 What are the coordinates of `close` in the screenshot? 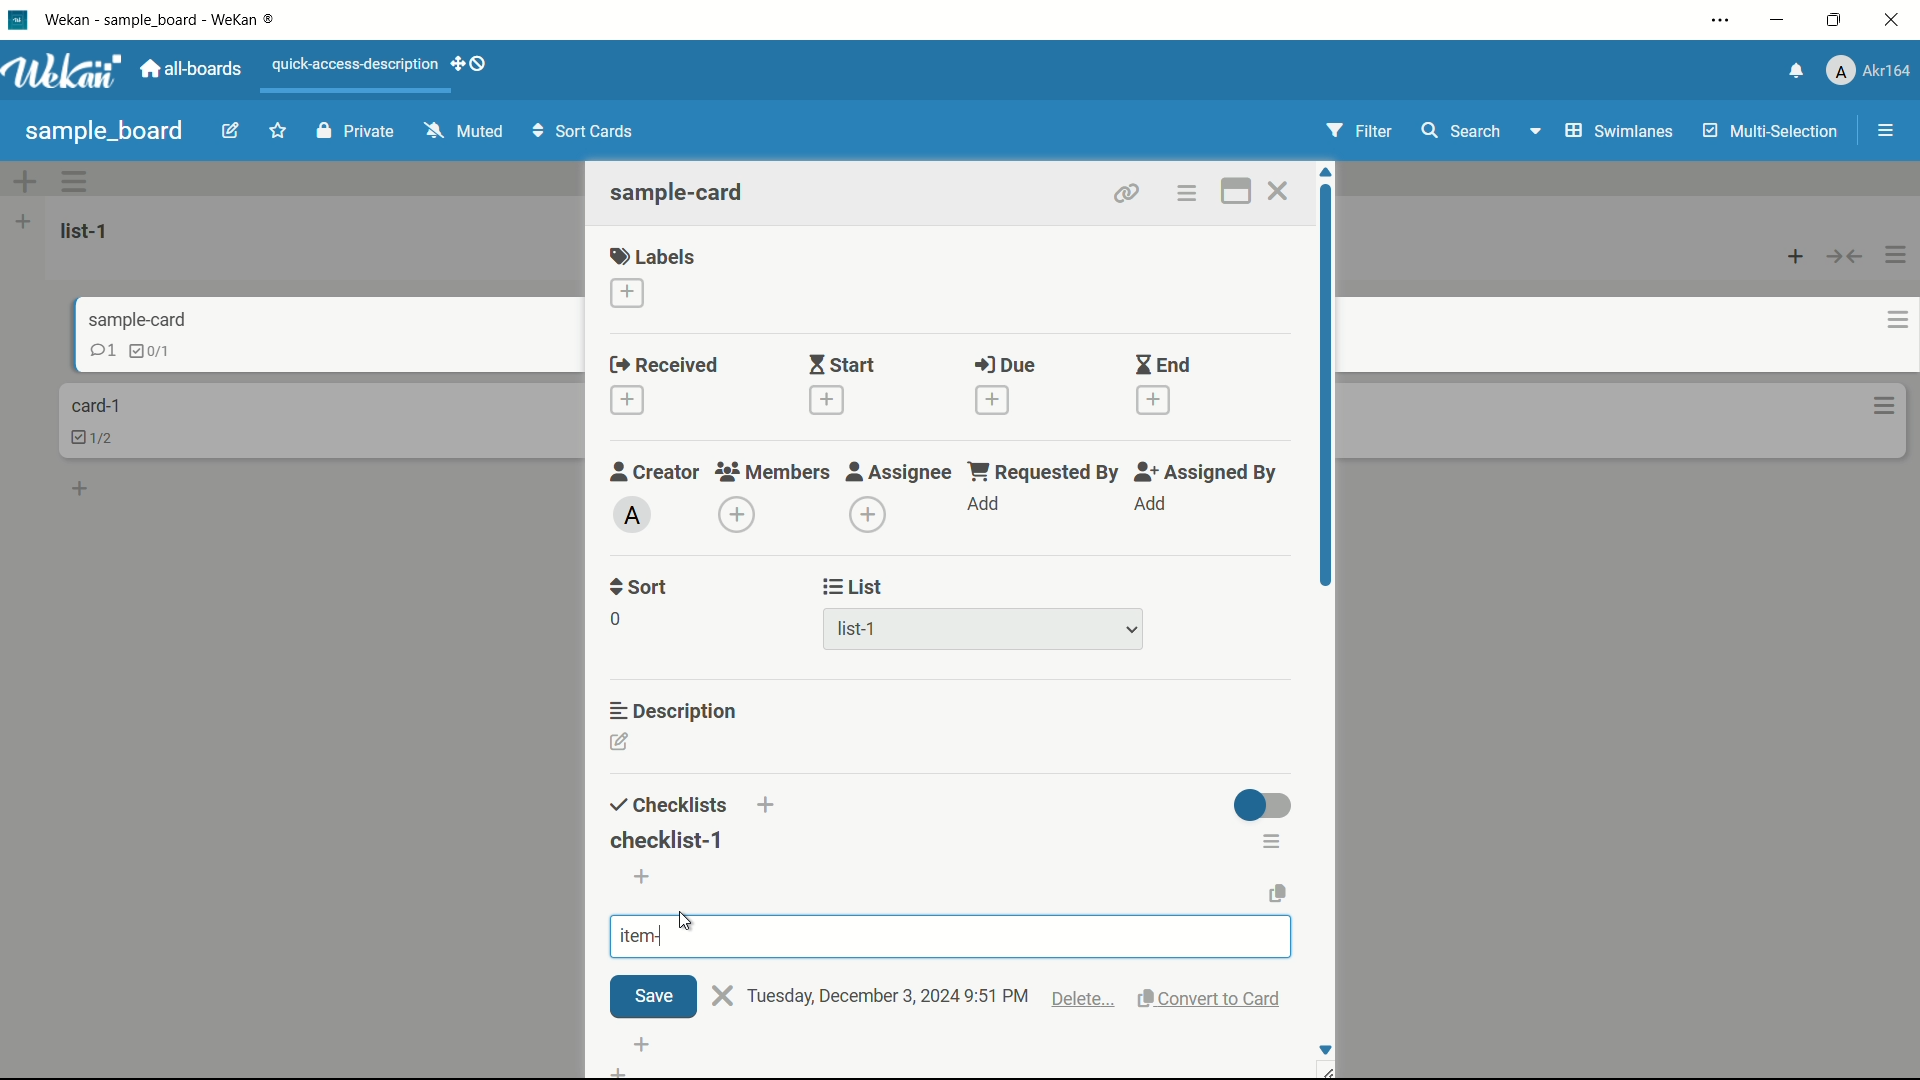 It's located at (723, 996).